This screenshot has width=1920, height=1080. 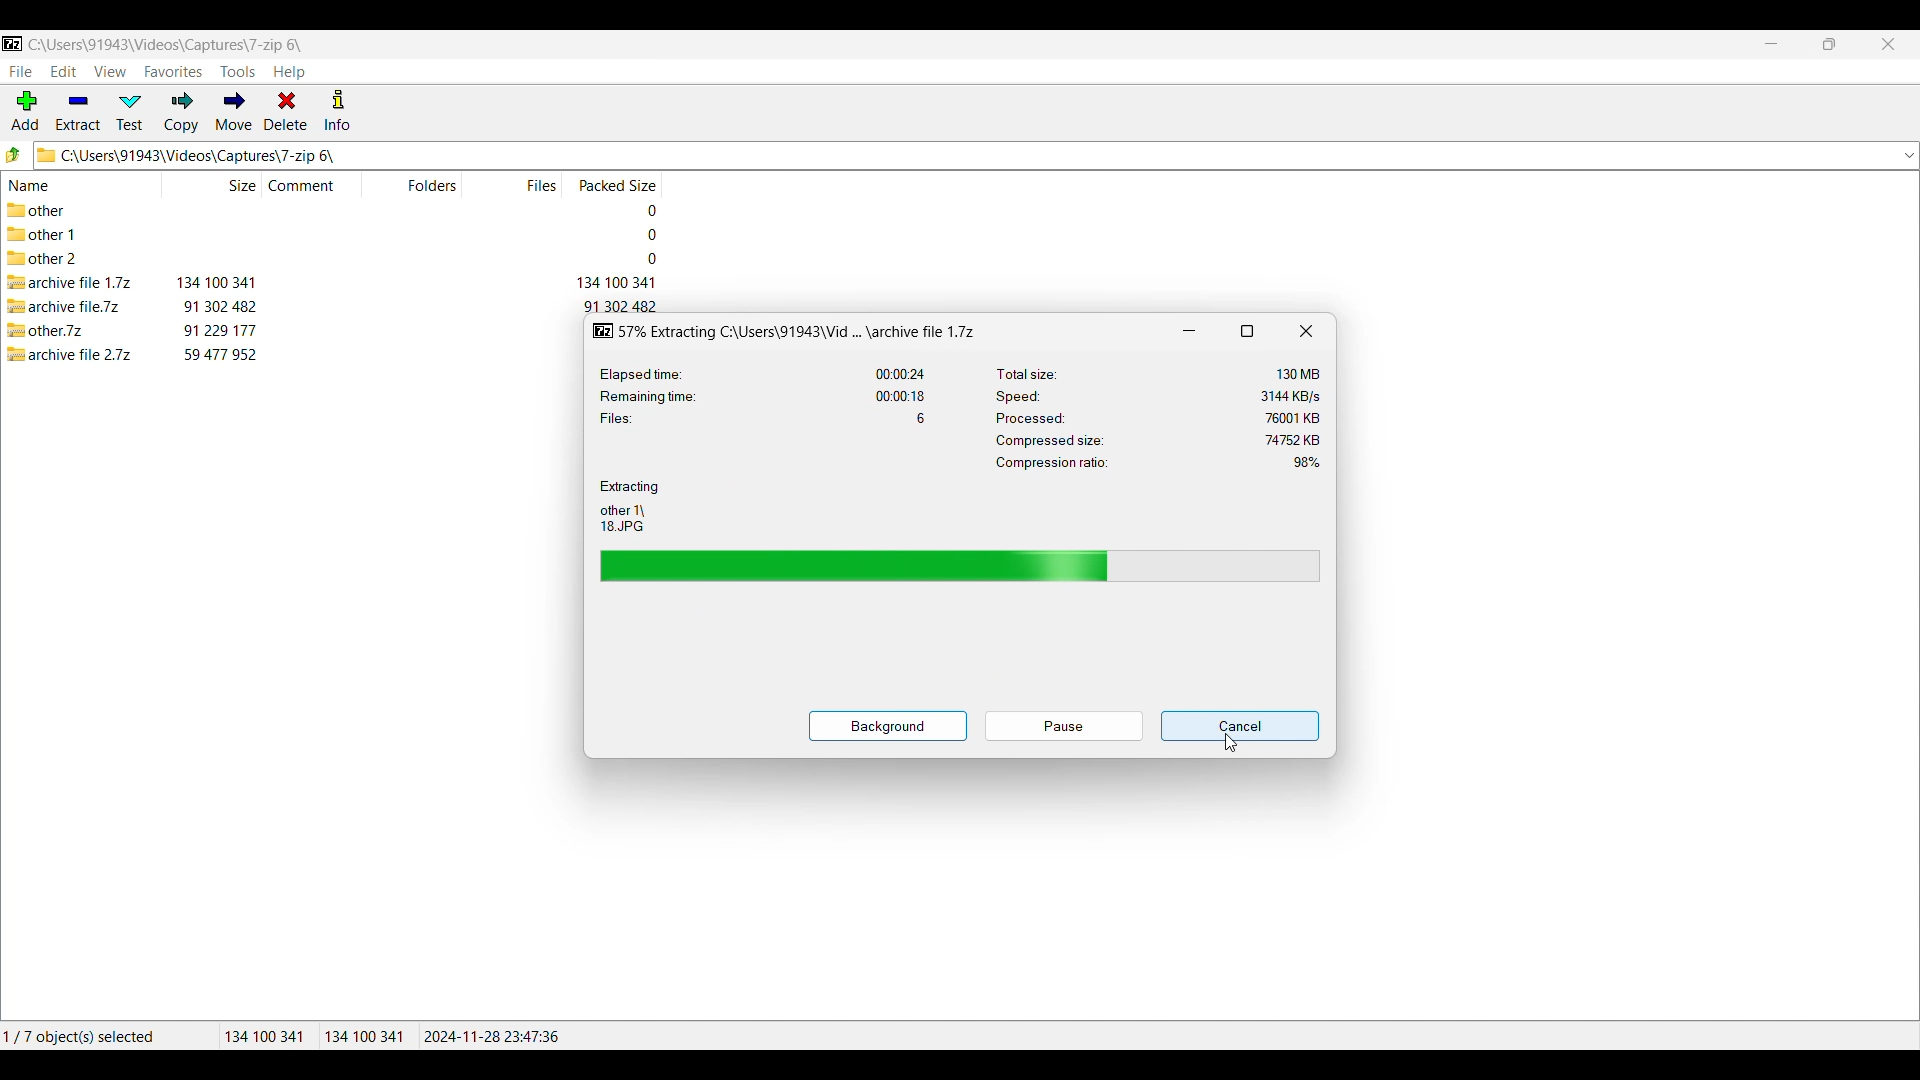 I want to click on C:\Users\91943\Videos\Captures\7-zip 6\, so click(x=166, y=44).